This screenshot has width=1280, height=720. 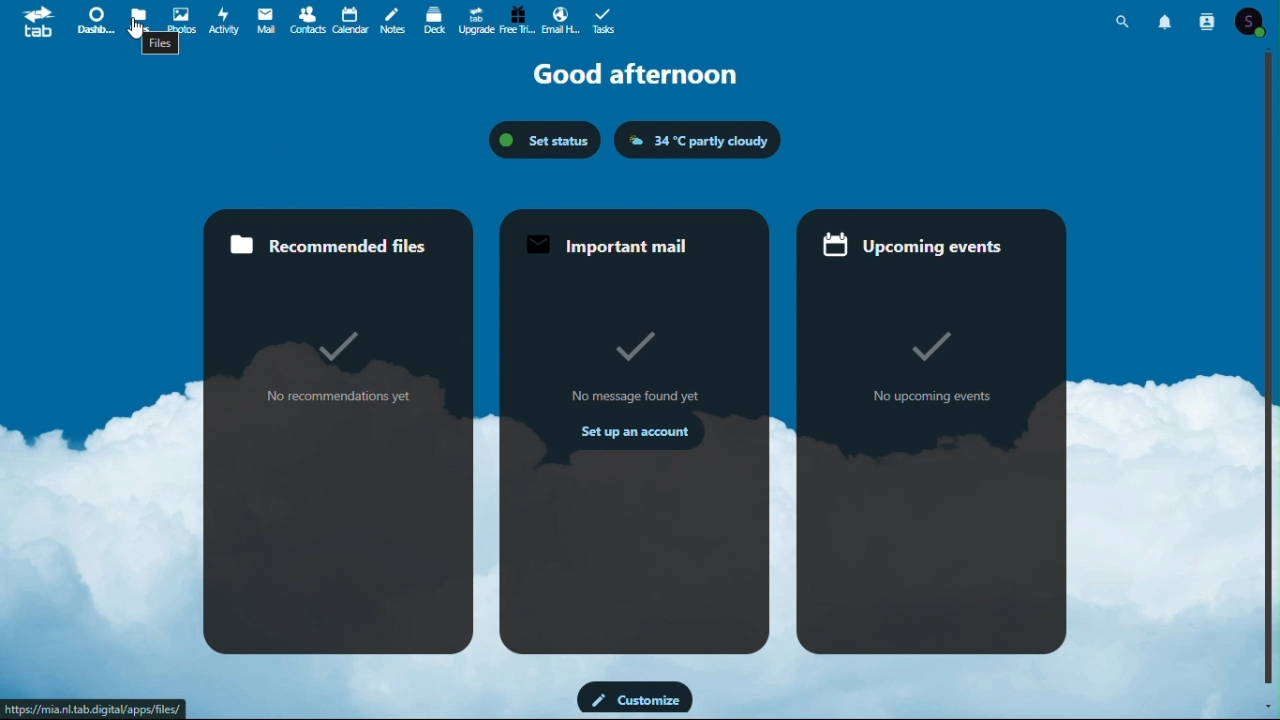 What do you see at coordinates (181, 21) in the screenshot?
I see `Photos` at bounding box center [181, 21].